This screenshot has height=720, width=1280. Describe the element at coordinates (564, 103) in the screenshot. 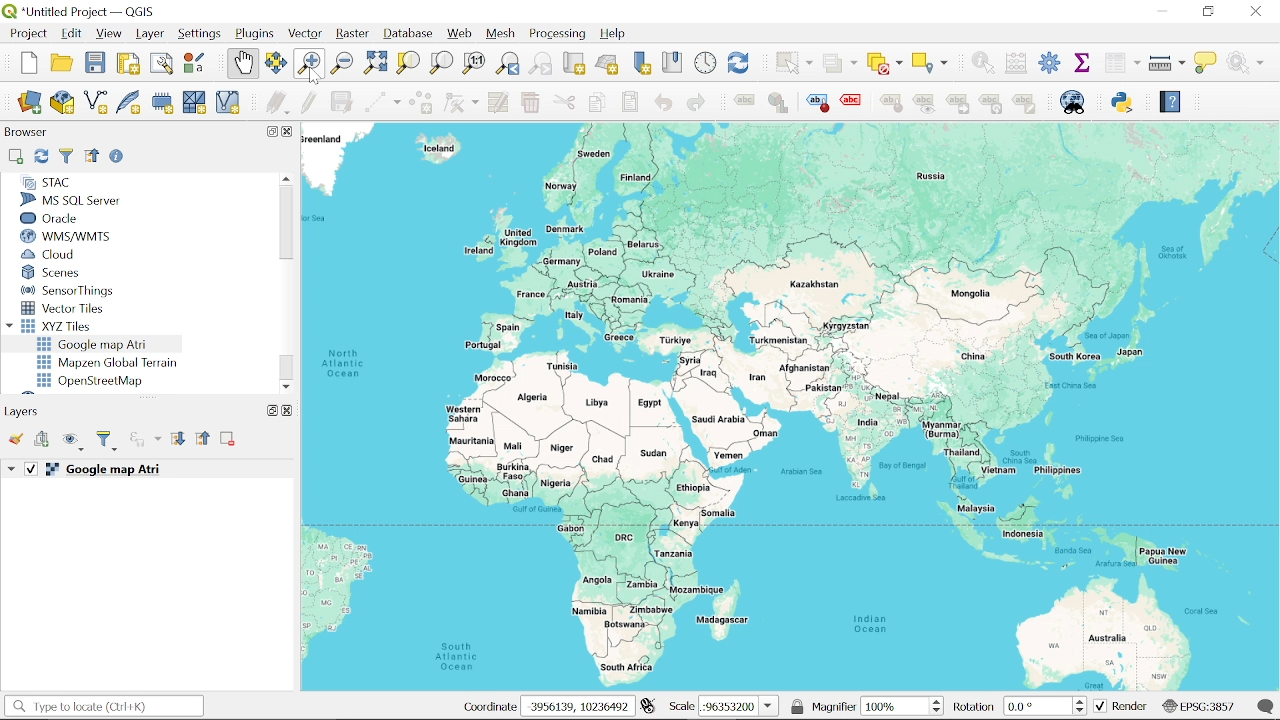

I see `Cut feature` at that location.